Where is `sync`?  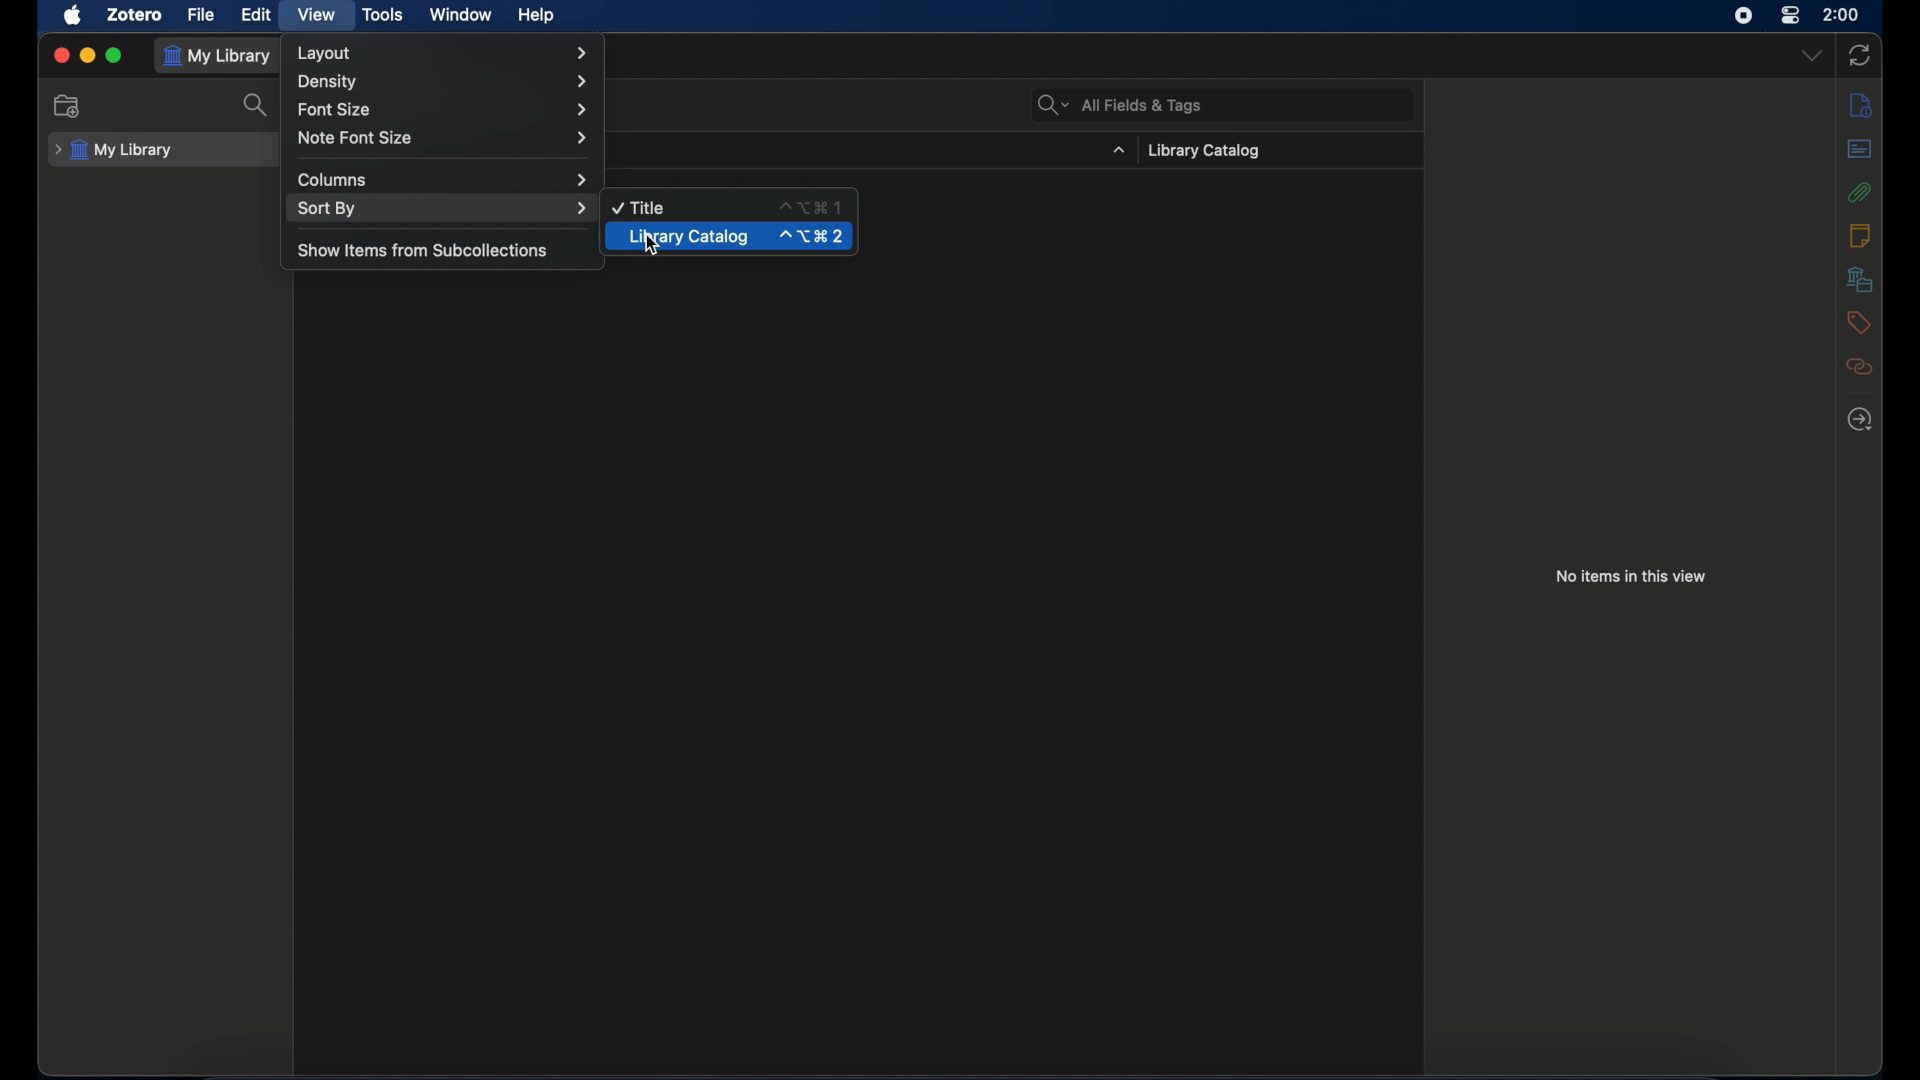
sync is located at coordinates (1860, 53).